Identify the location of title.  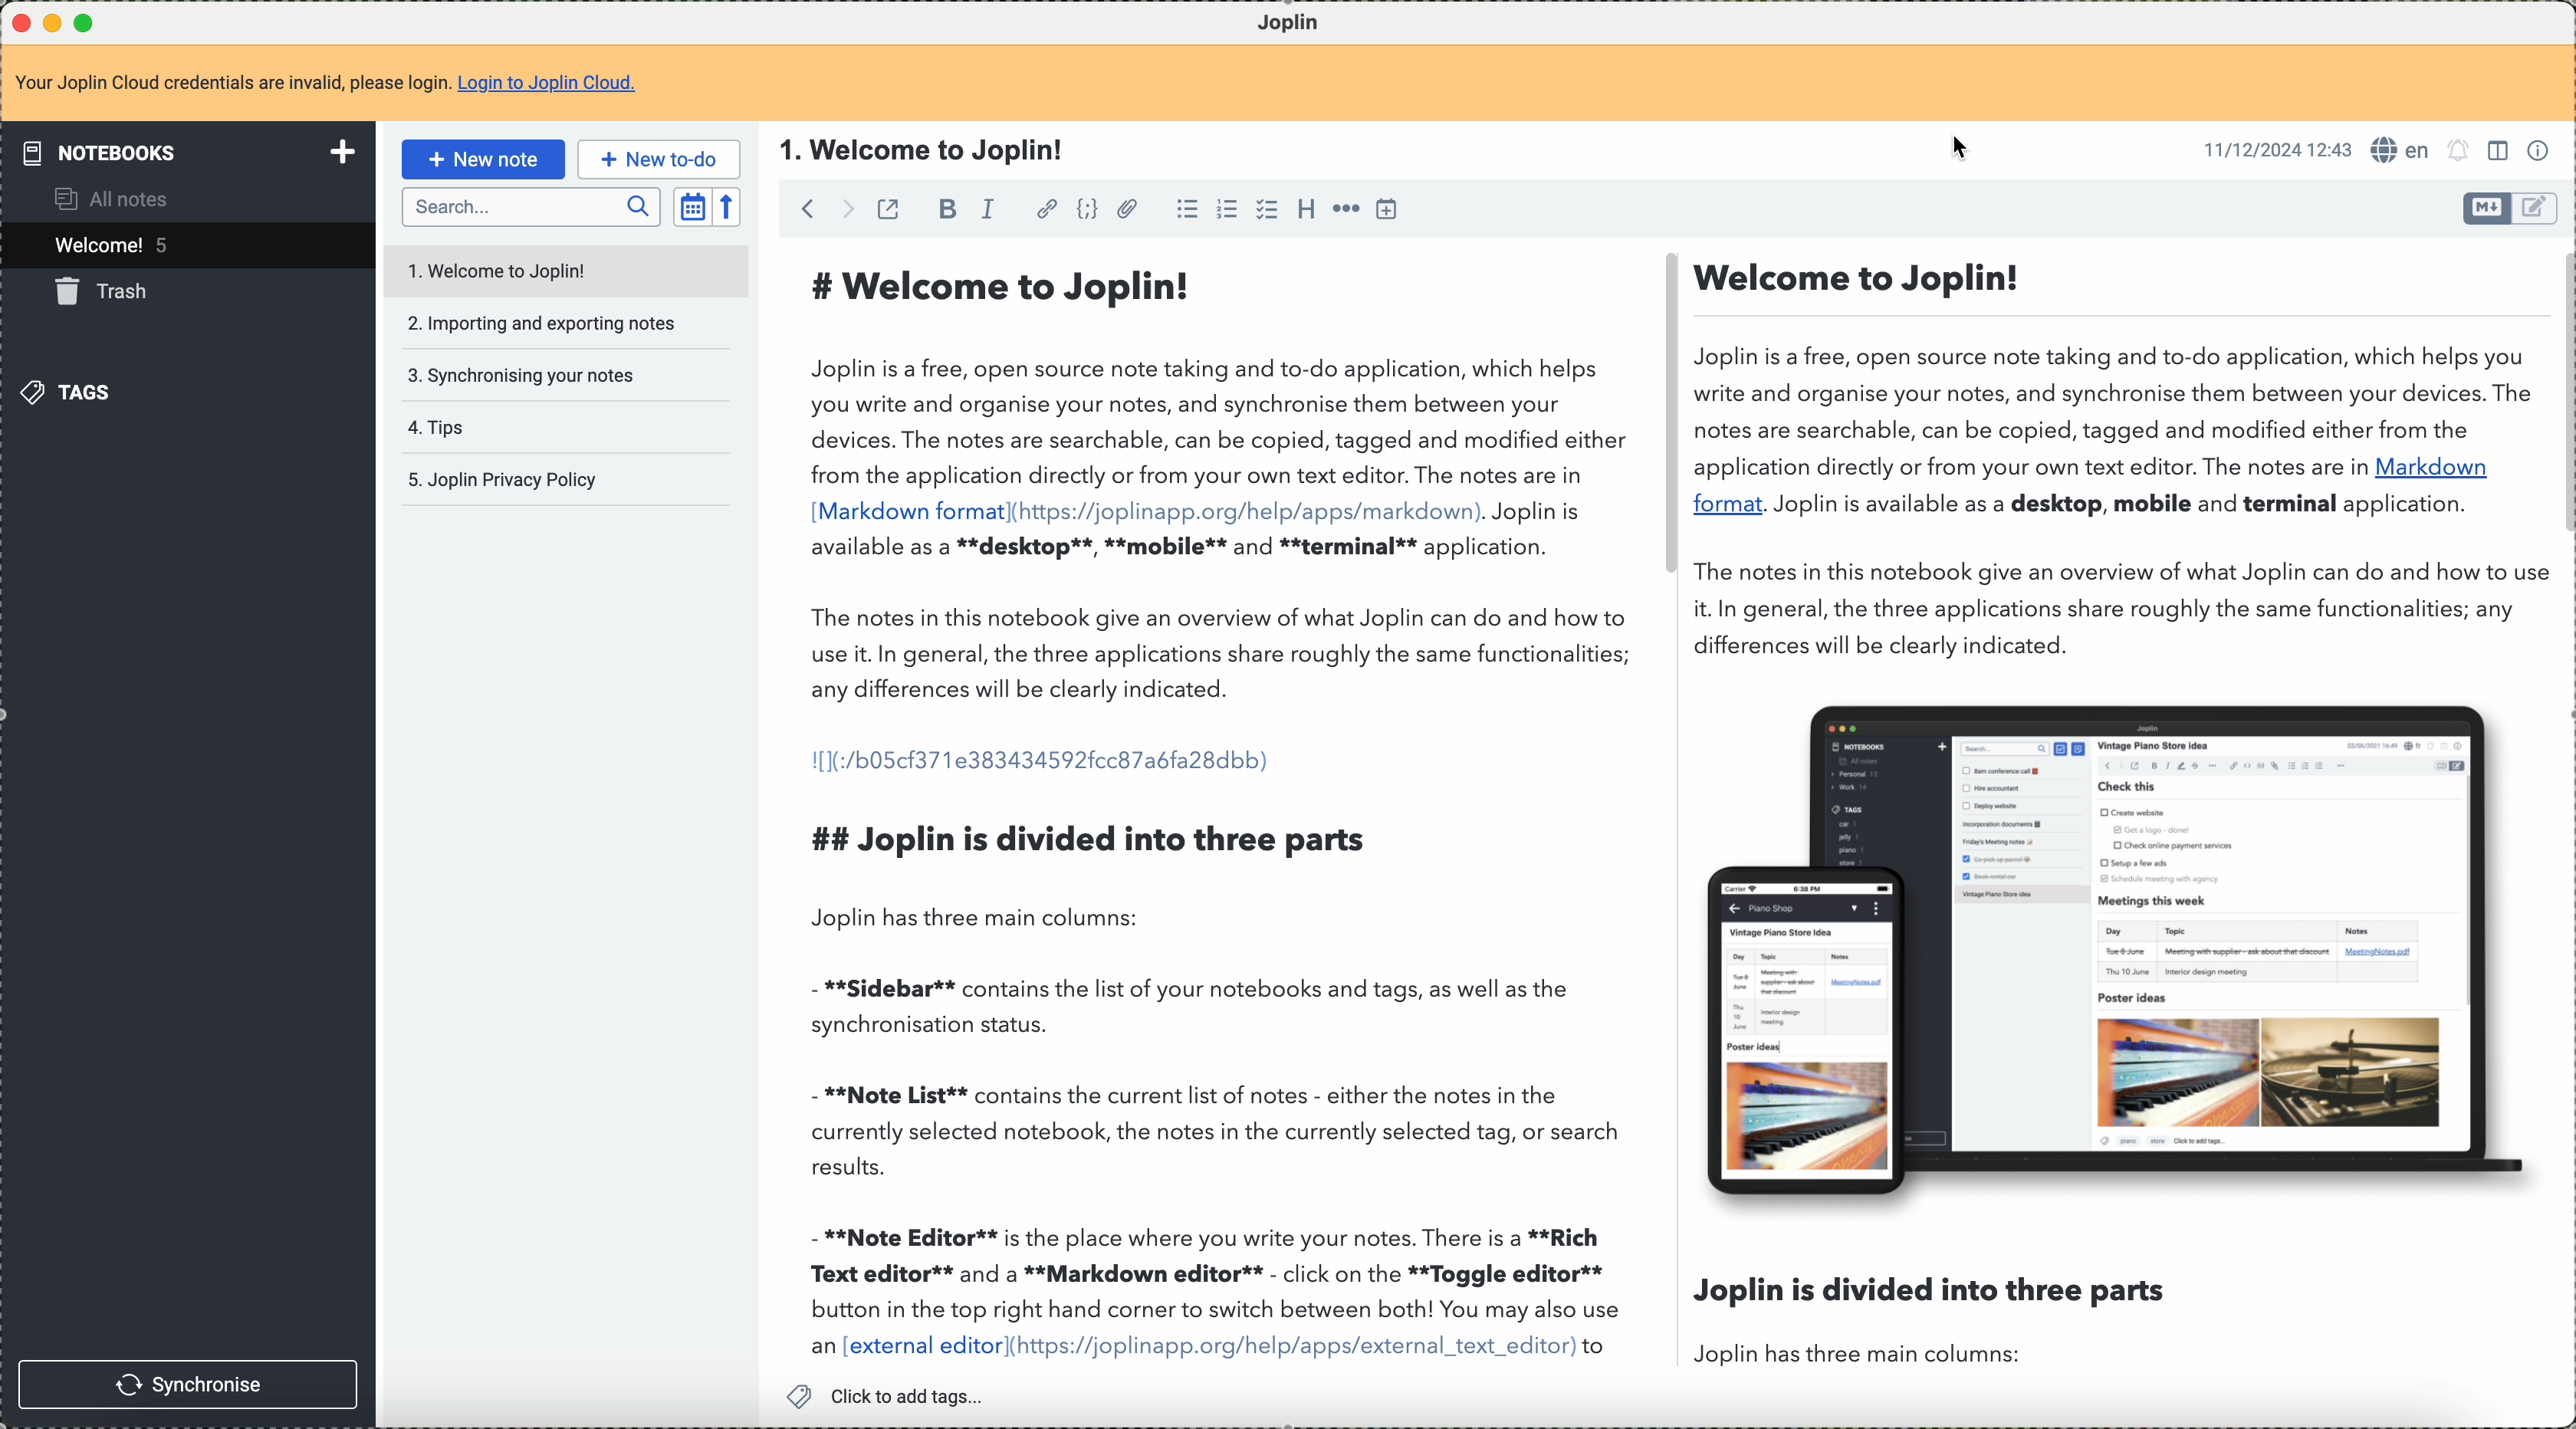
(922, 149).